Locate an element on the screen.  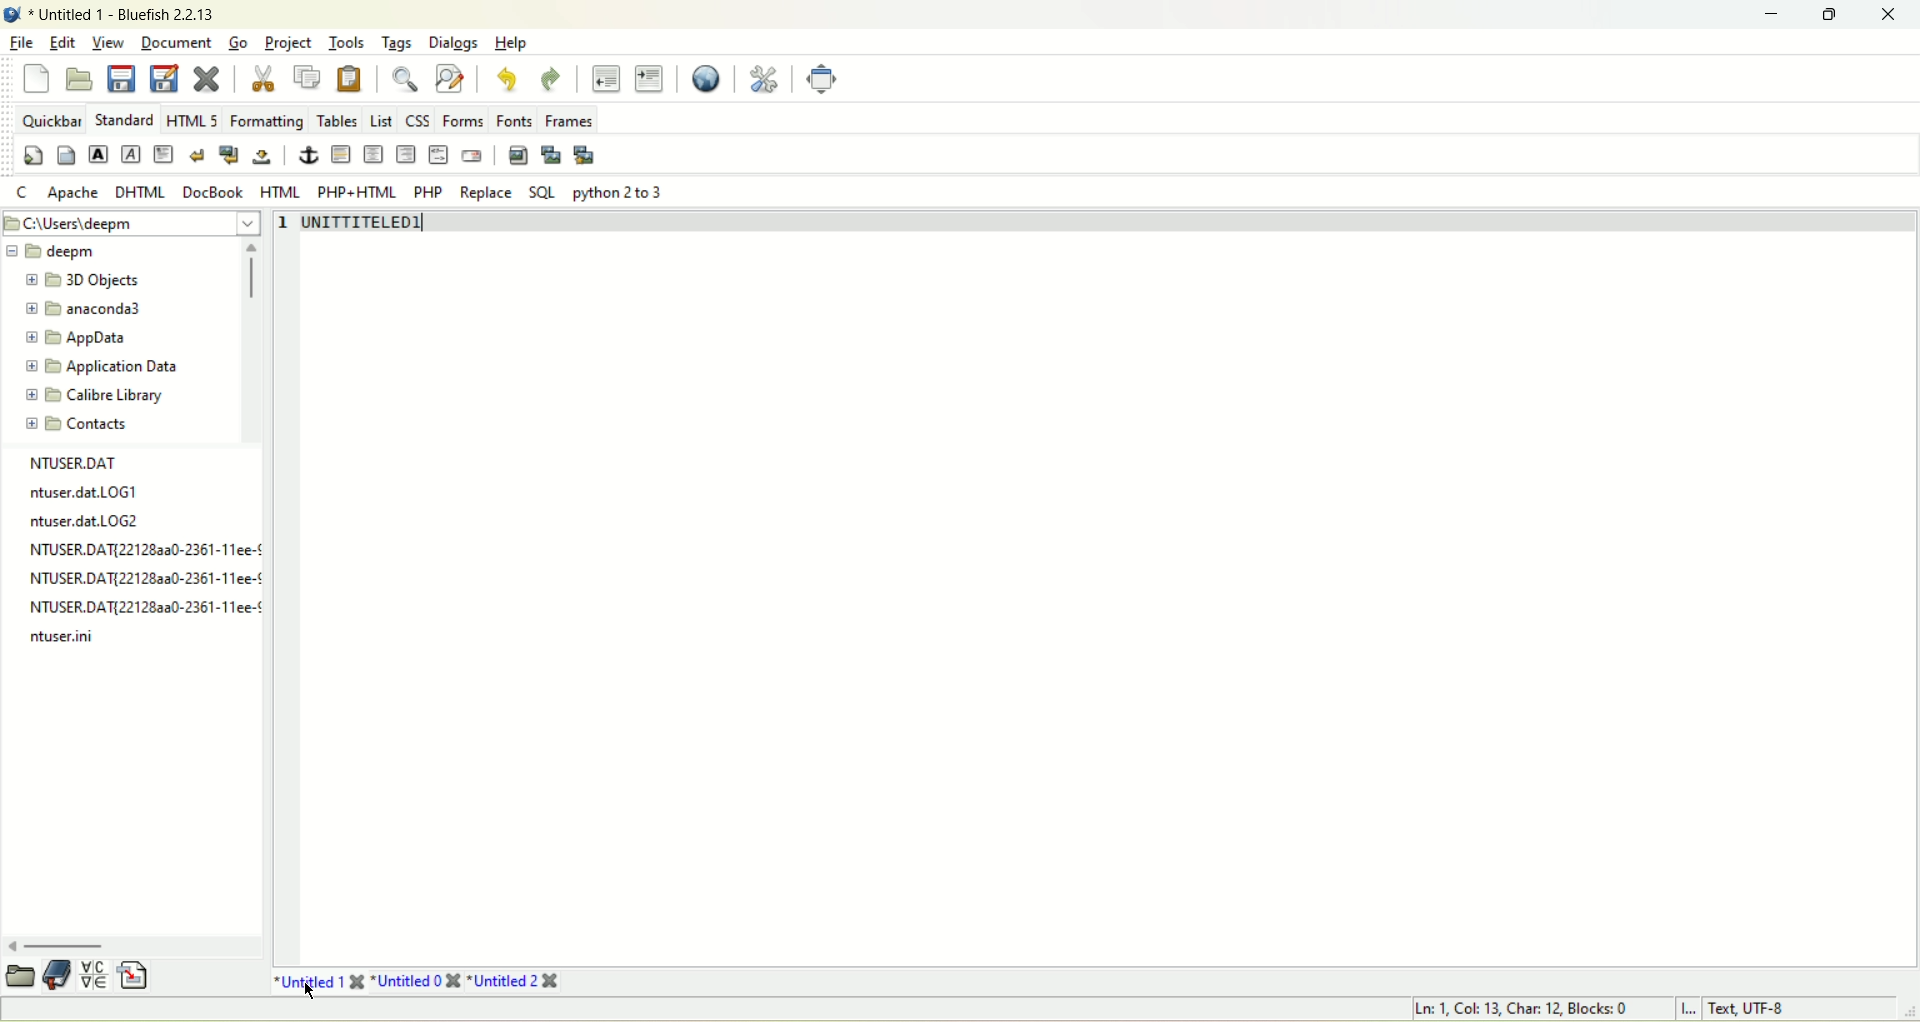
Fonts  is located at coordinates (512, 117).